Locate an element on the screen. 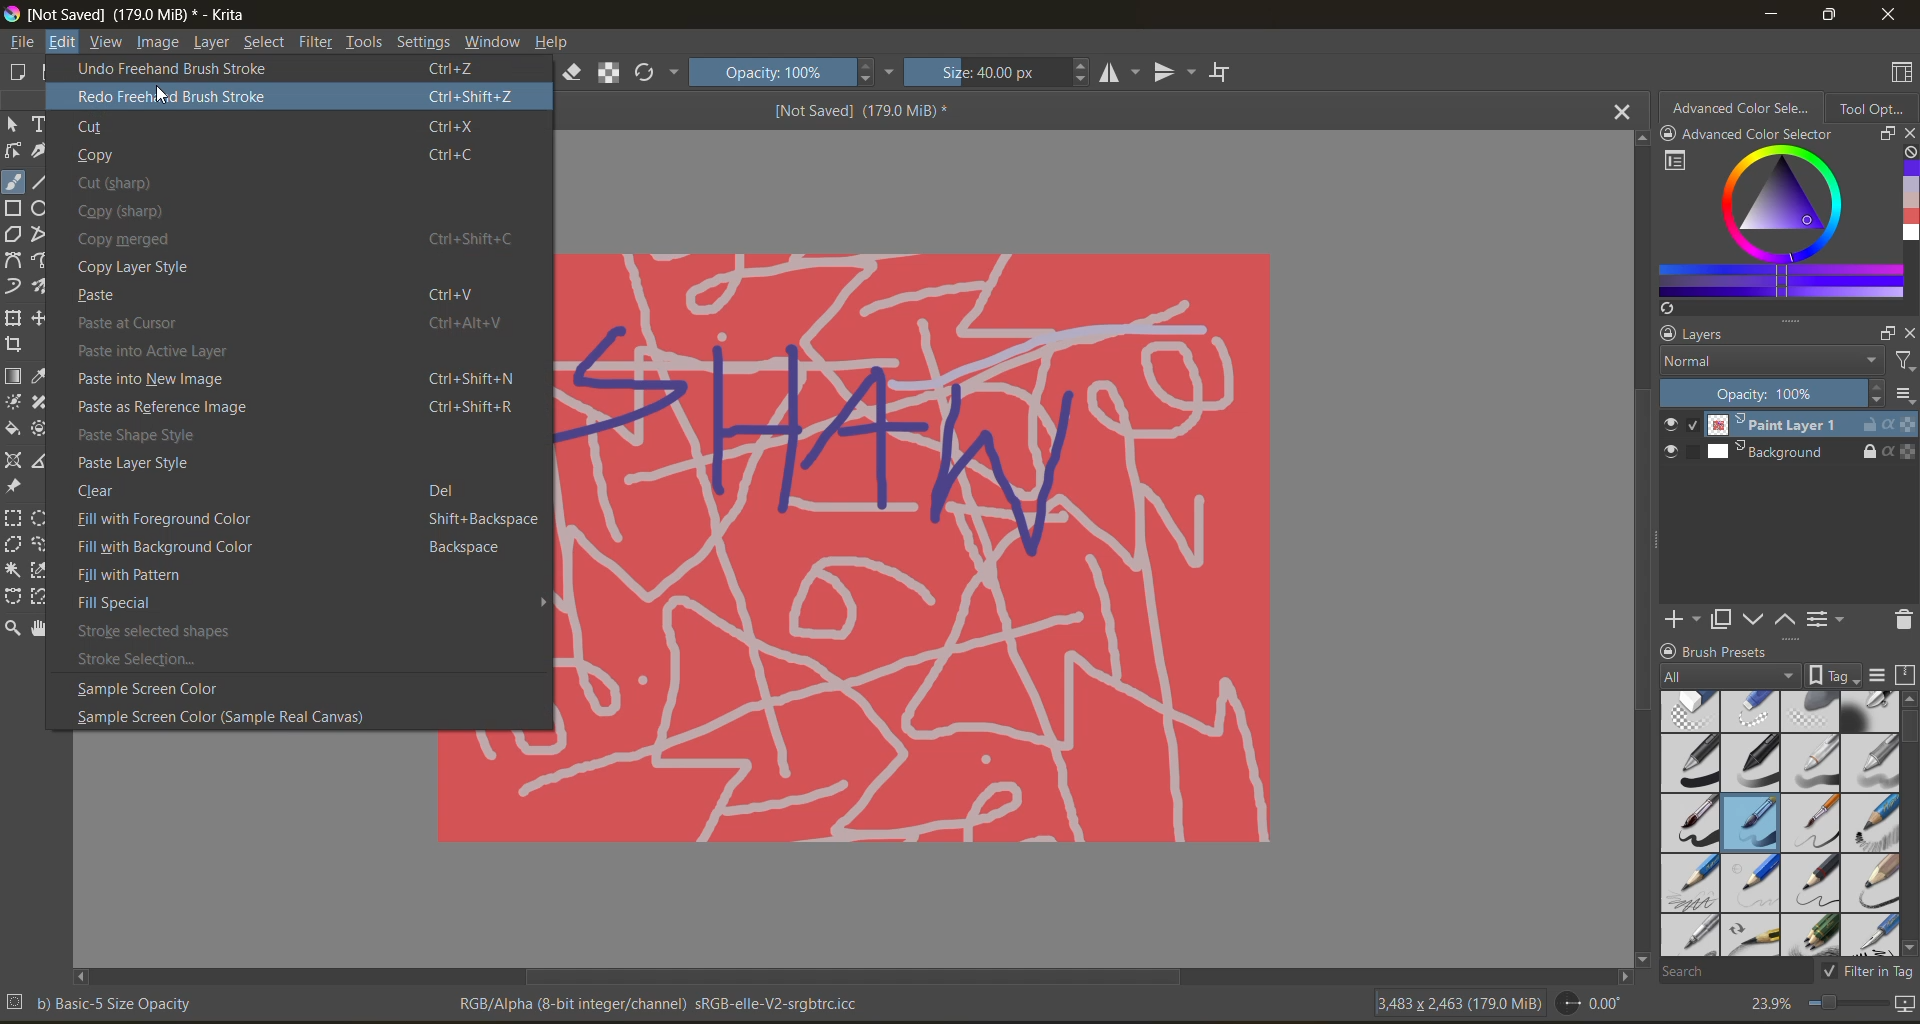 This screenshot has height=1024, width=1920. contiguous selection tool is located at coordinates (14, 568).